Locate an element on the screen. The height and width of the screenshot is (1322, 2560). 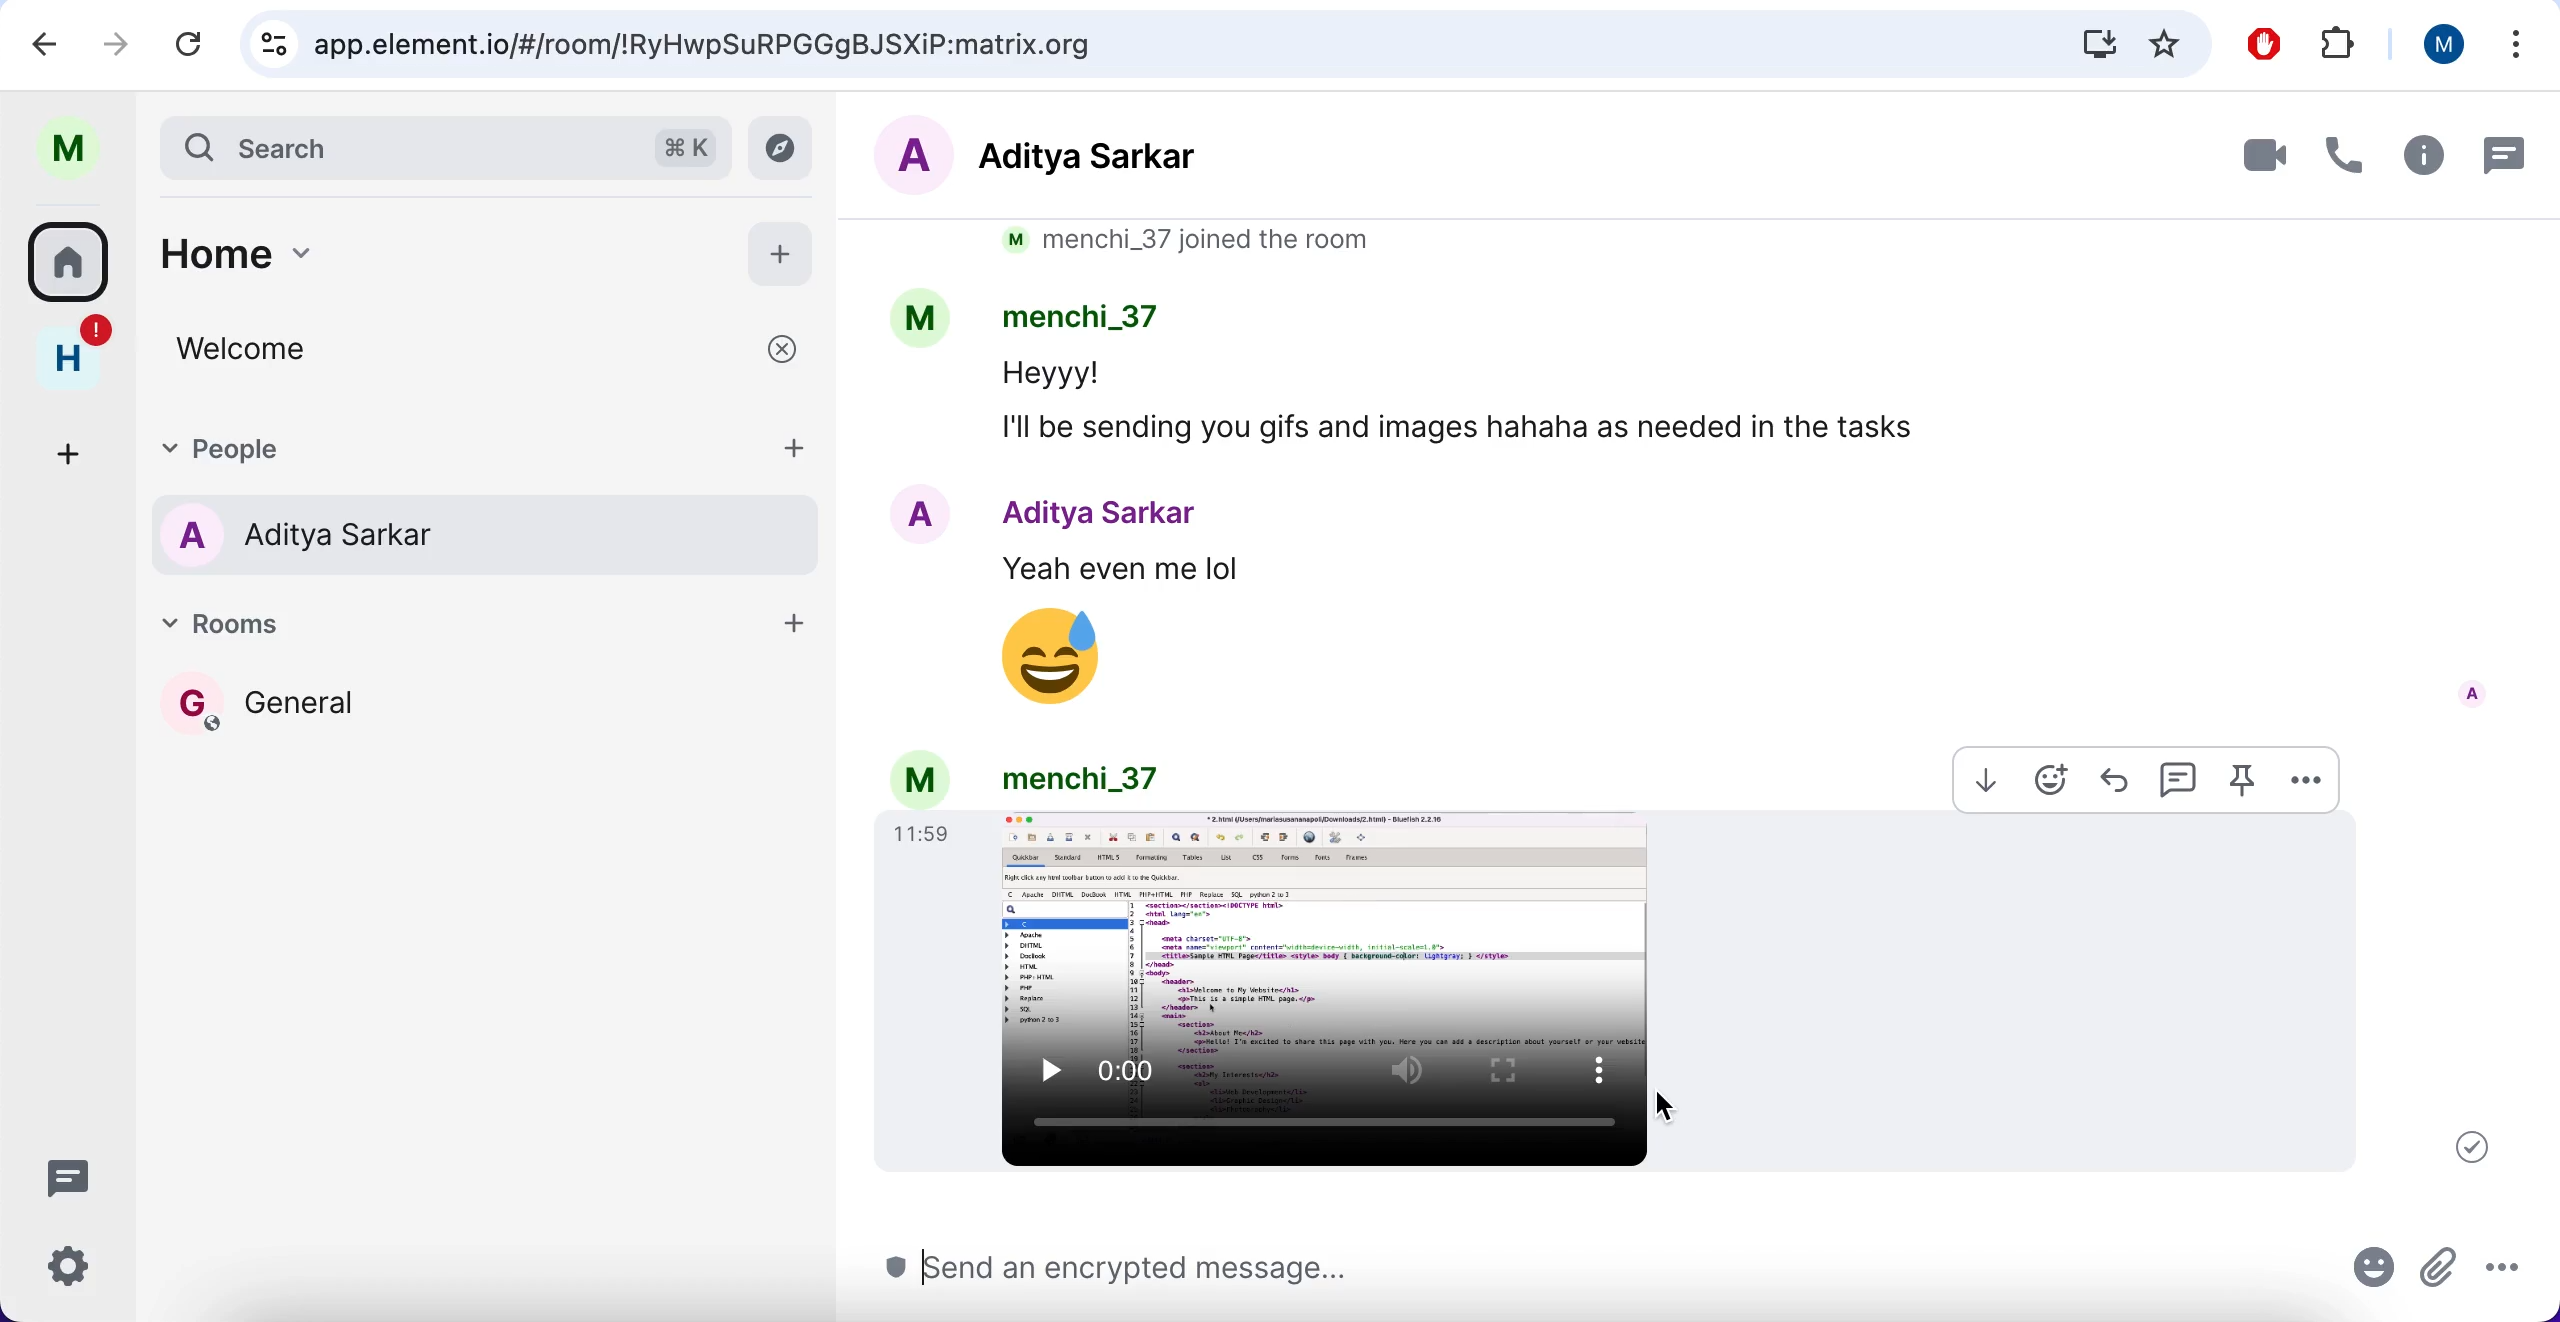
welcome is located at coordinates (496, 351).